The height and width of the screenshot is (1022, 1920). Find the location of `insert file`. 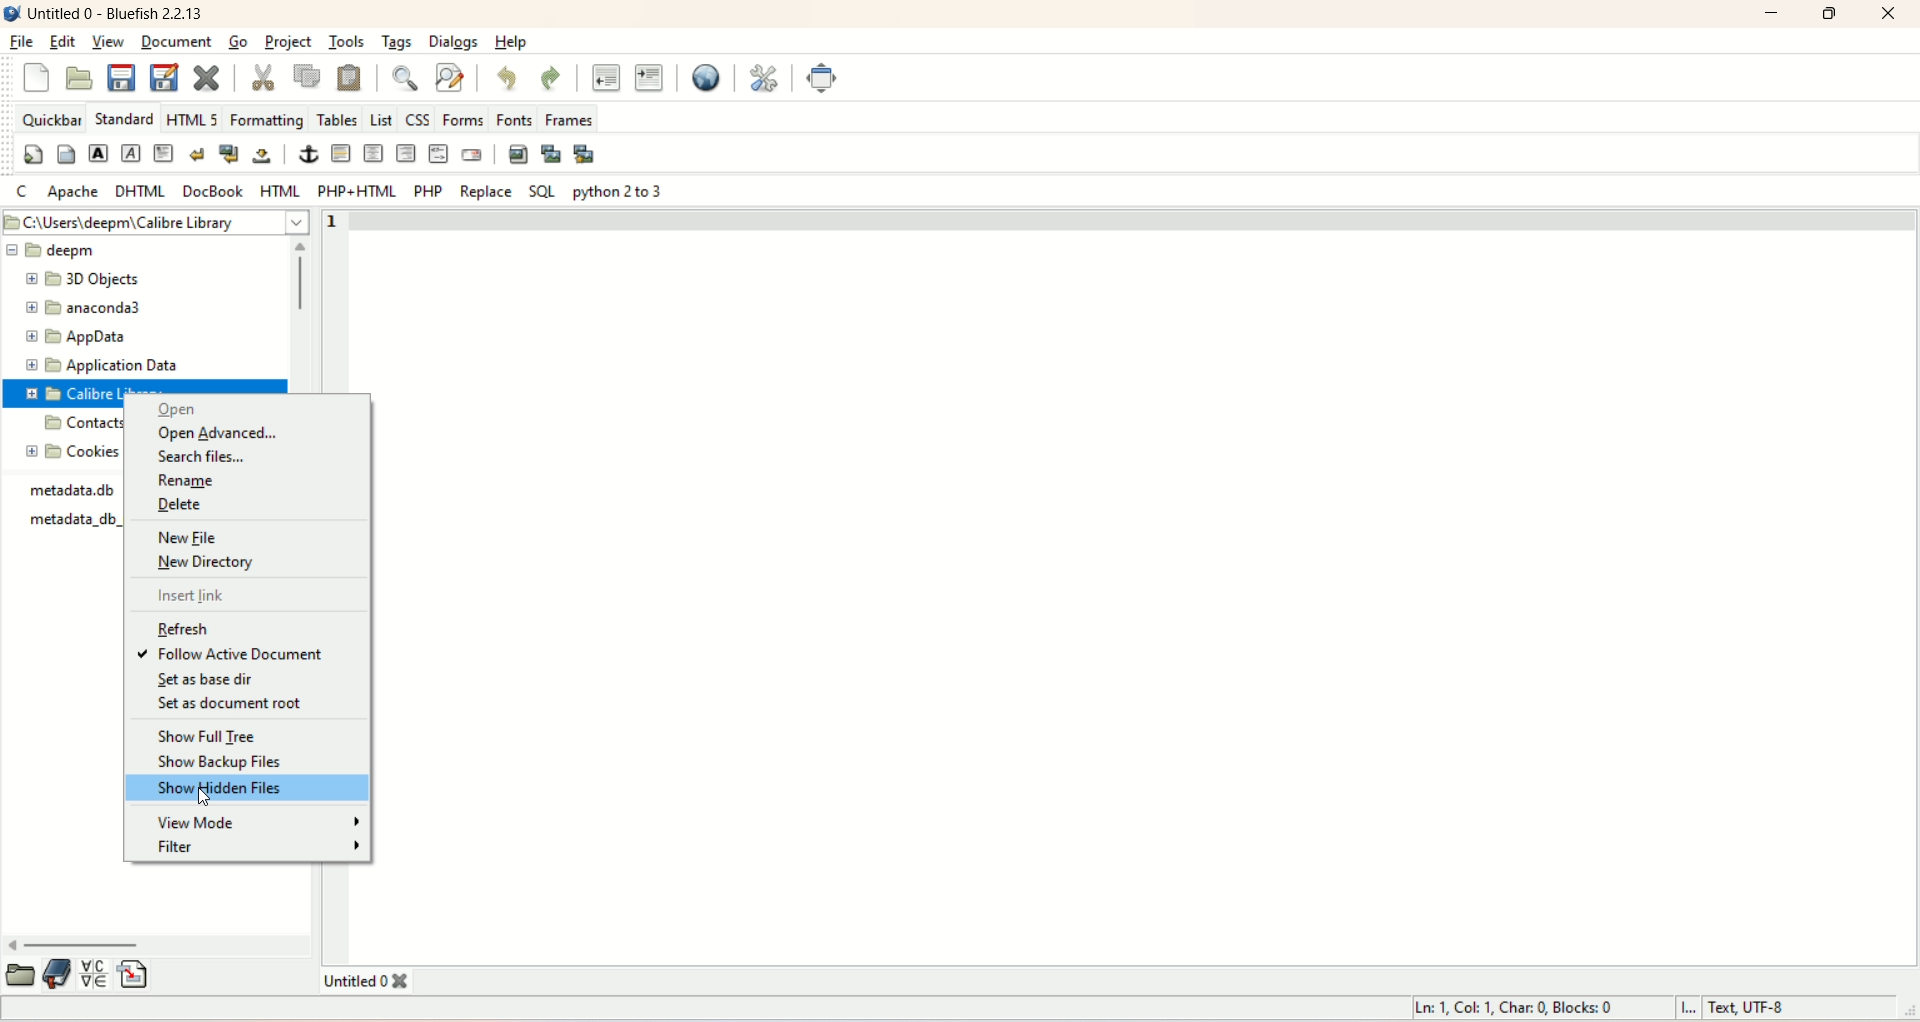

insert file is located at coordinates (135, 973).